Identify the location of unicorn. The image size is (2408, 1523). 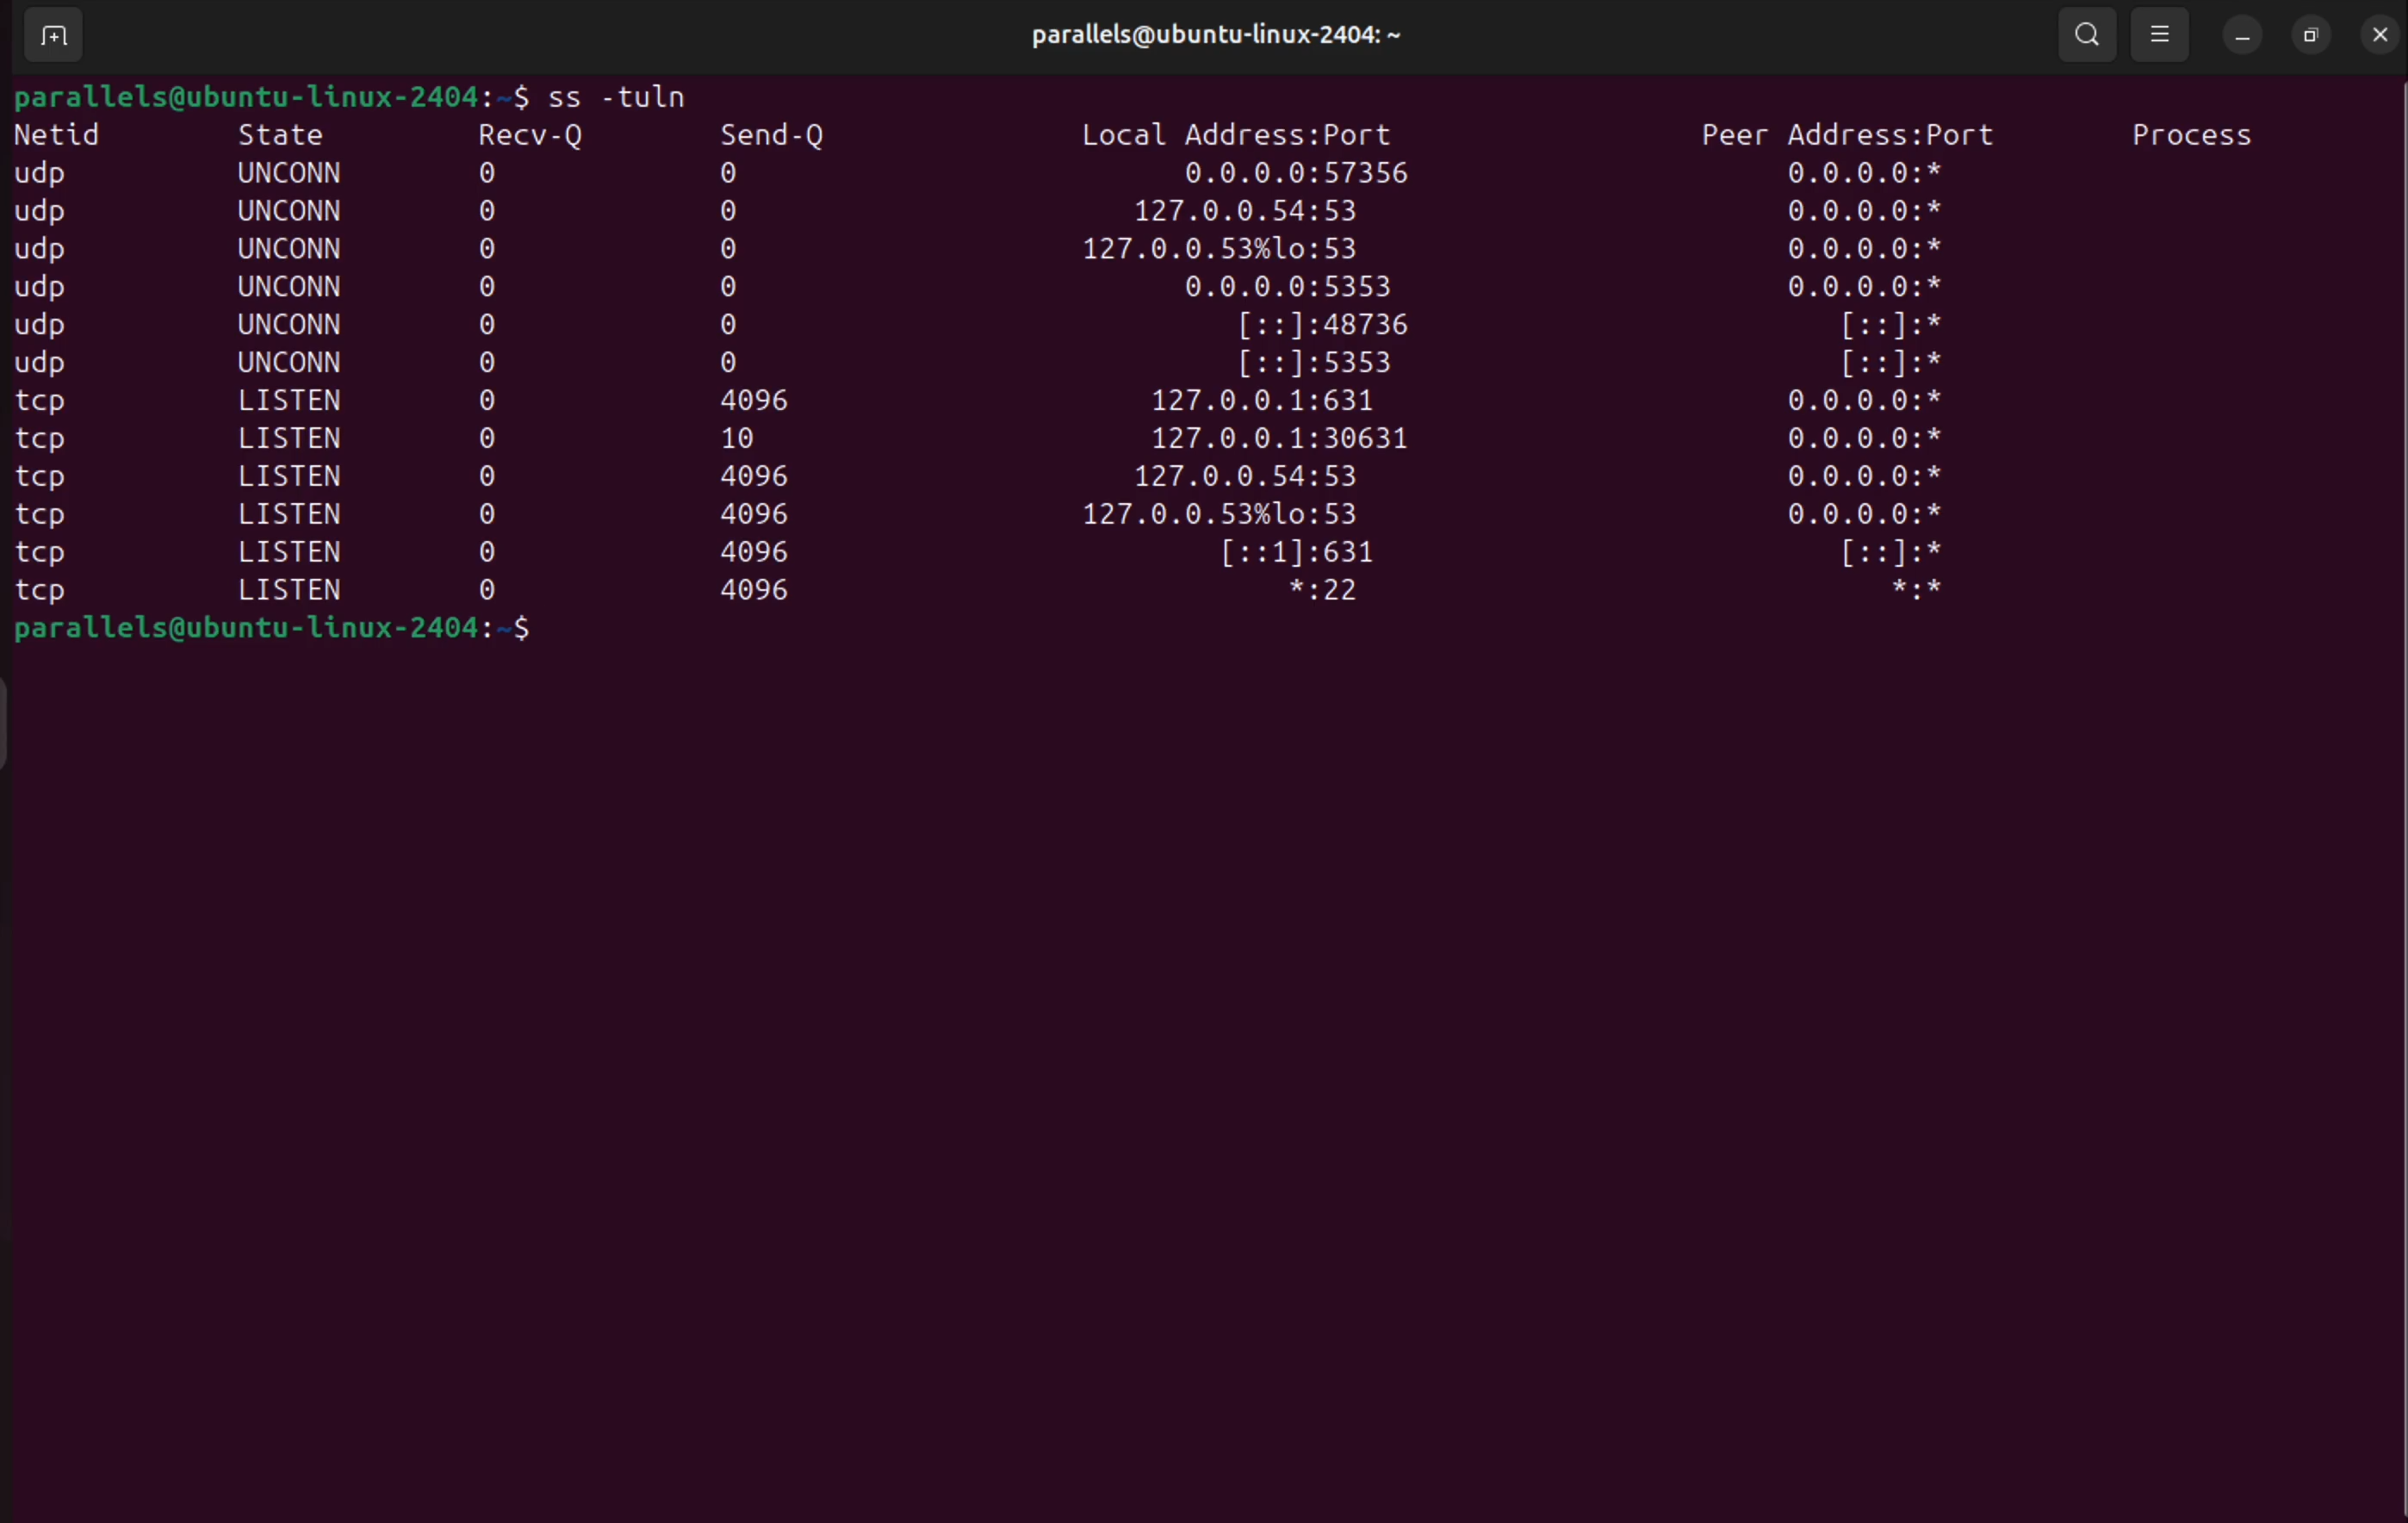
(291, 325).